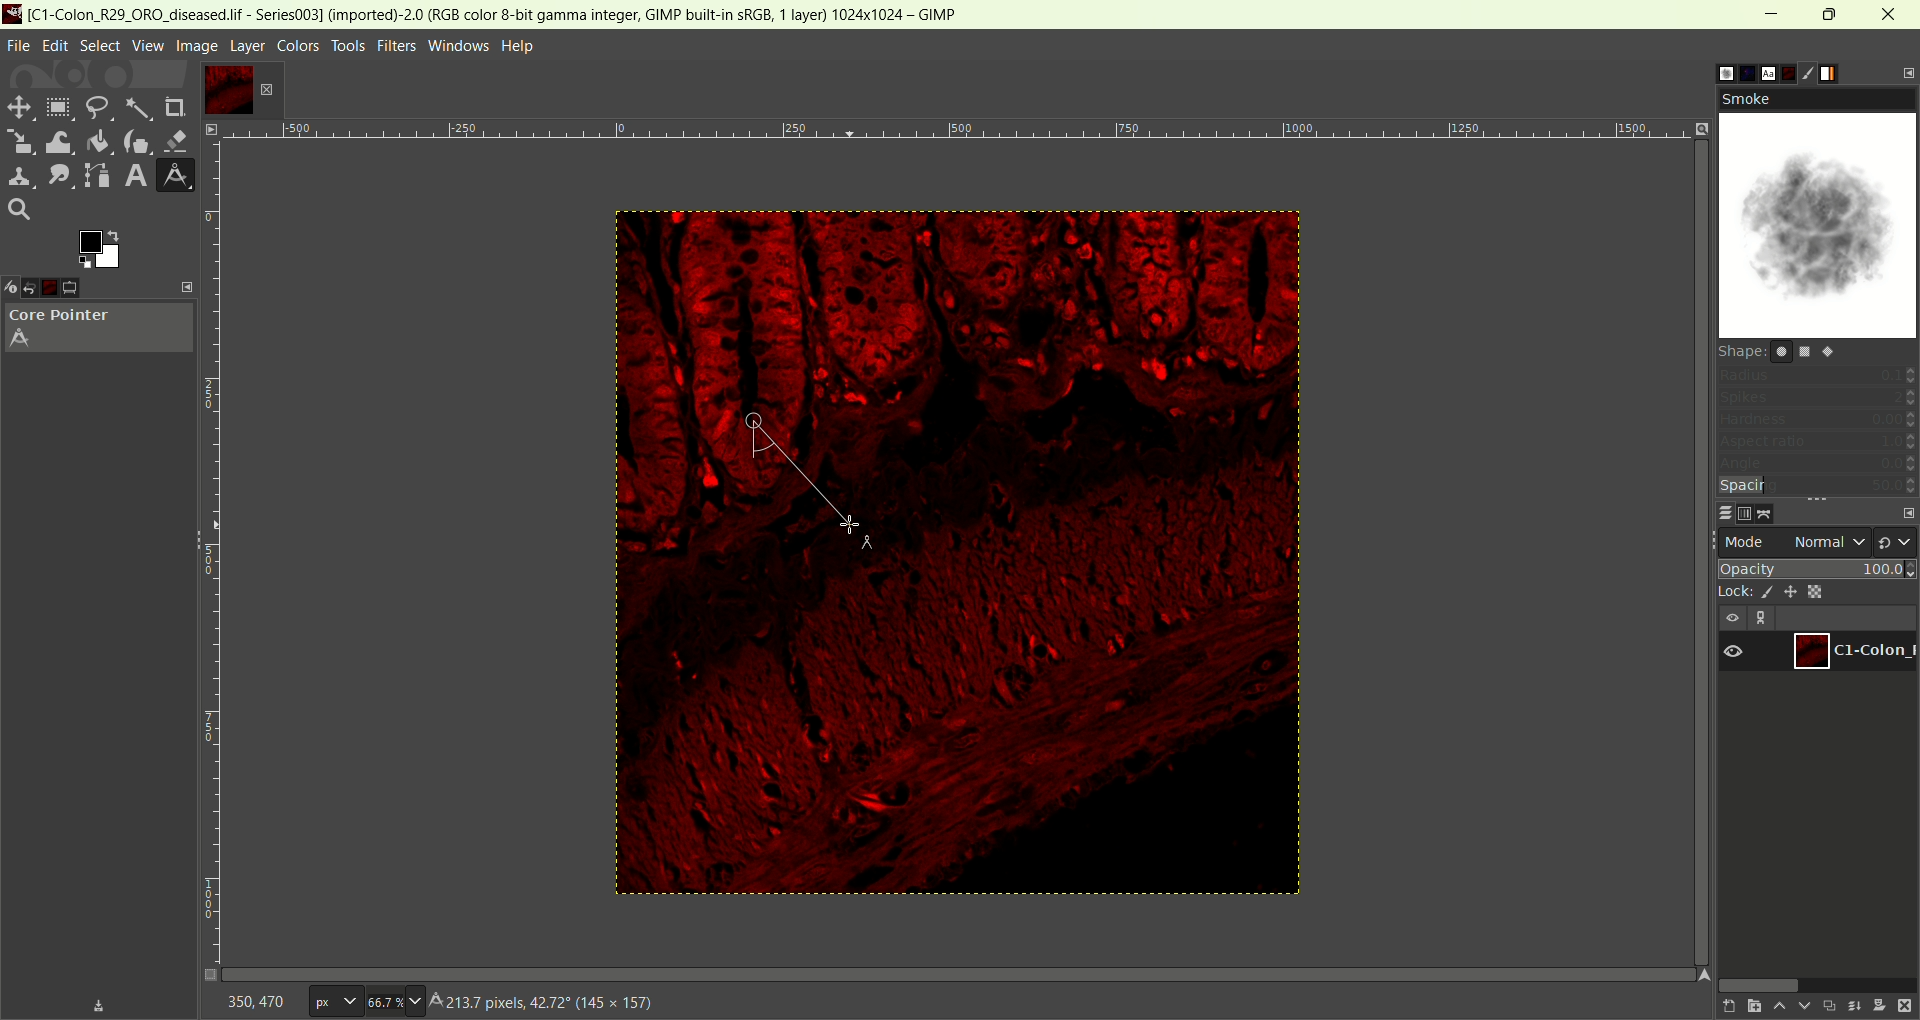  What do you see at coordinates (985, 136) in the screenshot?
I see `zoom factor` at bounding box center [985, 136].